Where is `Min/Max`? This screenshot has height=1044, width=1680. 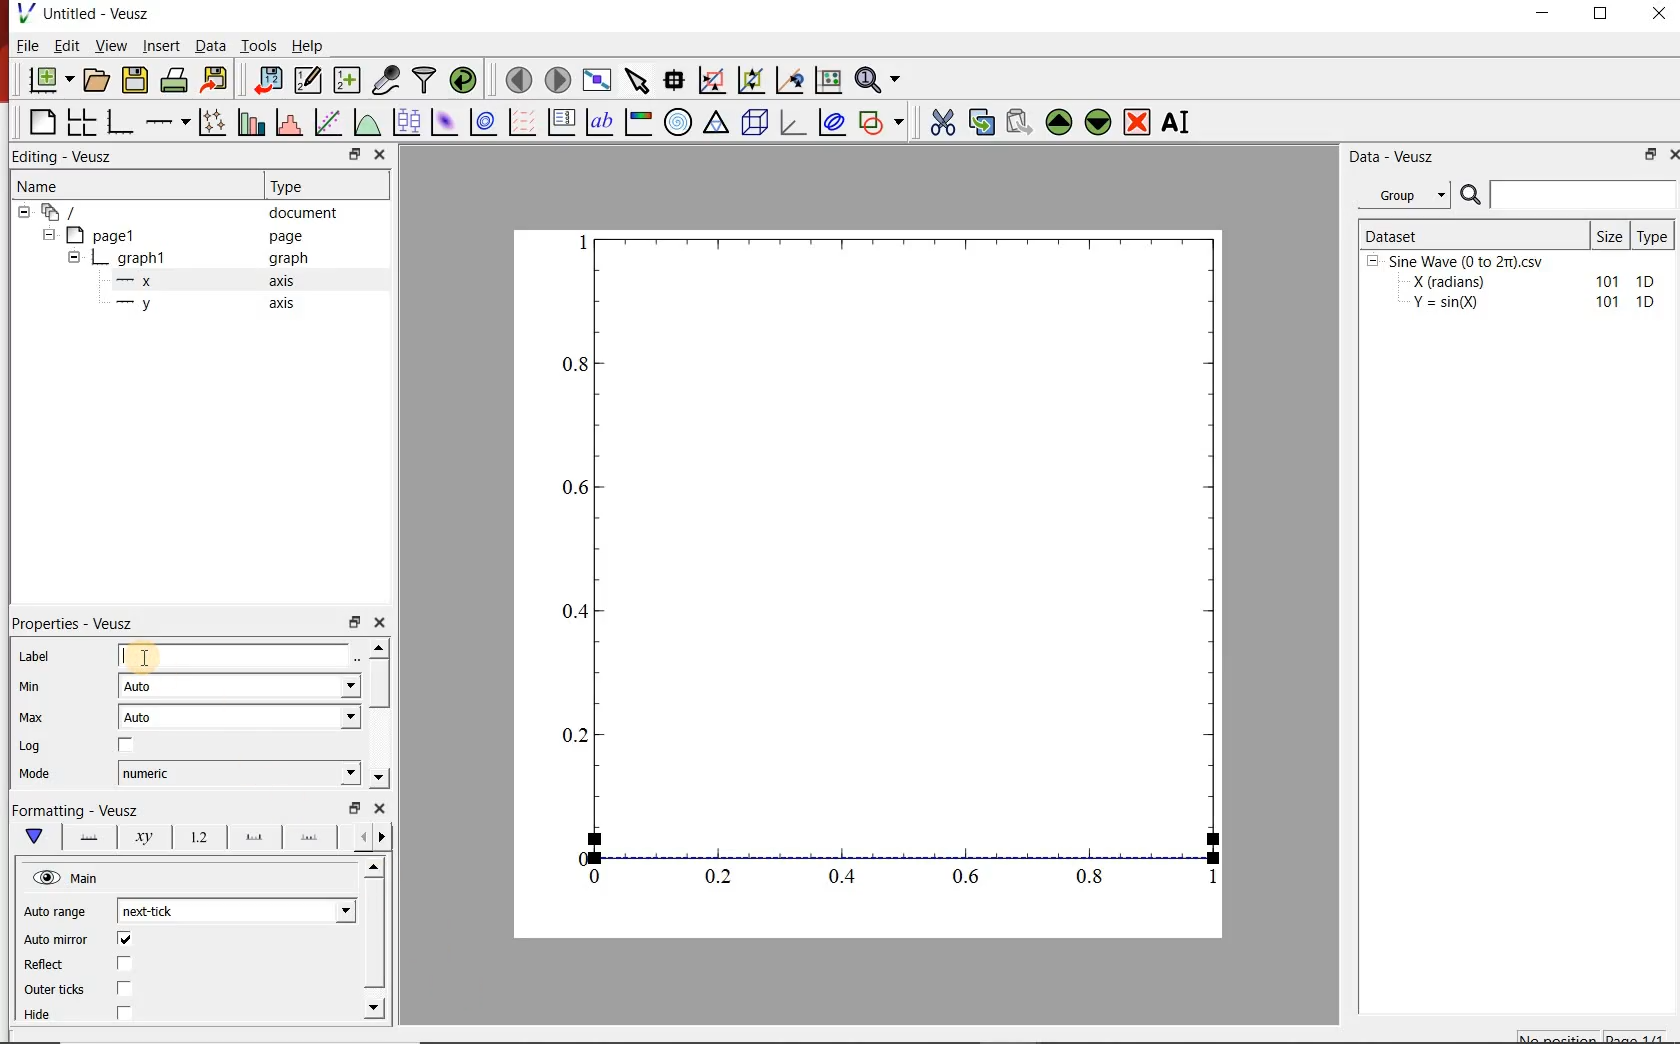 Min/Max is located at coordinates (355, 808).